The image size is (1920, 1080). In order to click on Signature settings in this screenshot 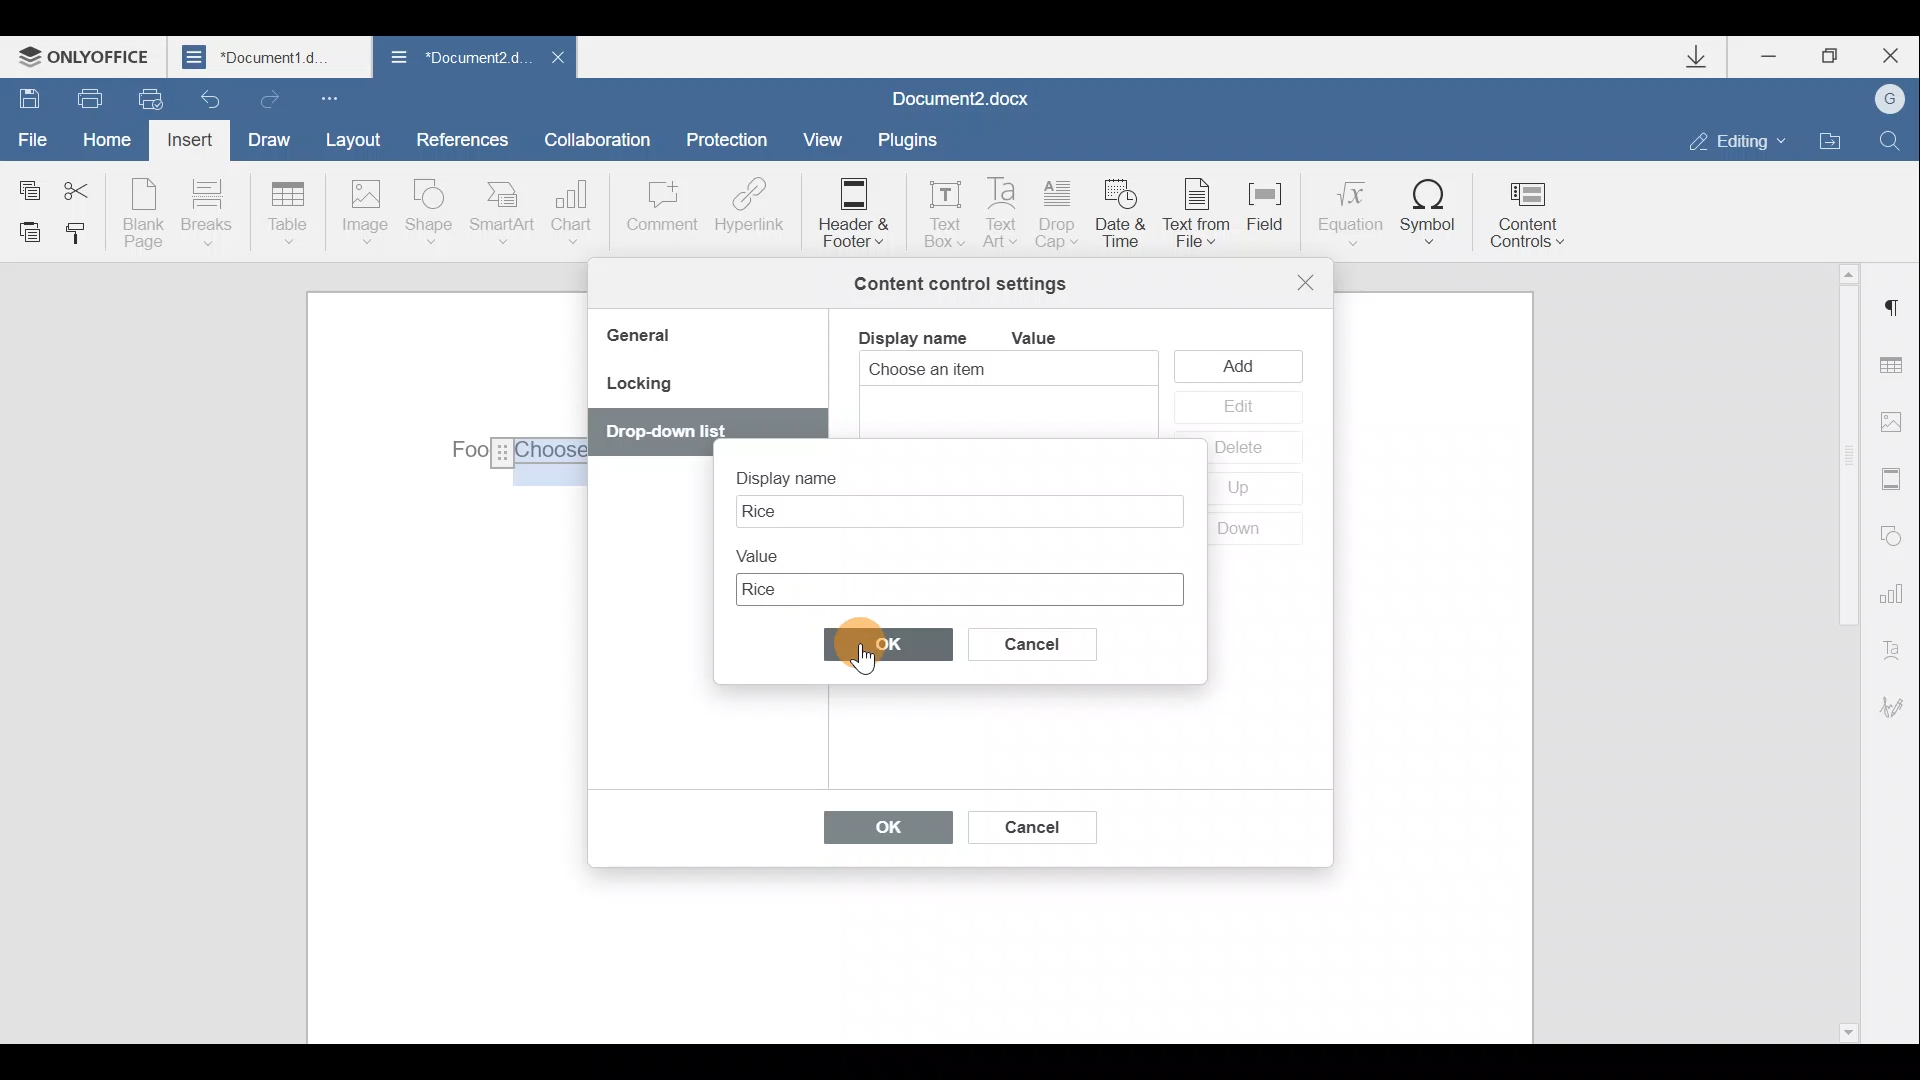, I will do `click(1900, 707)`.